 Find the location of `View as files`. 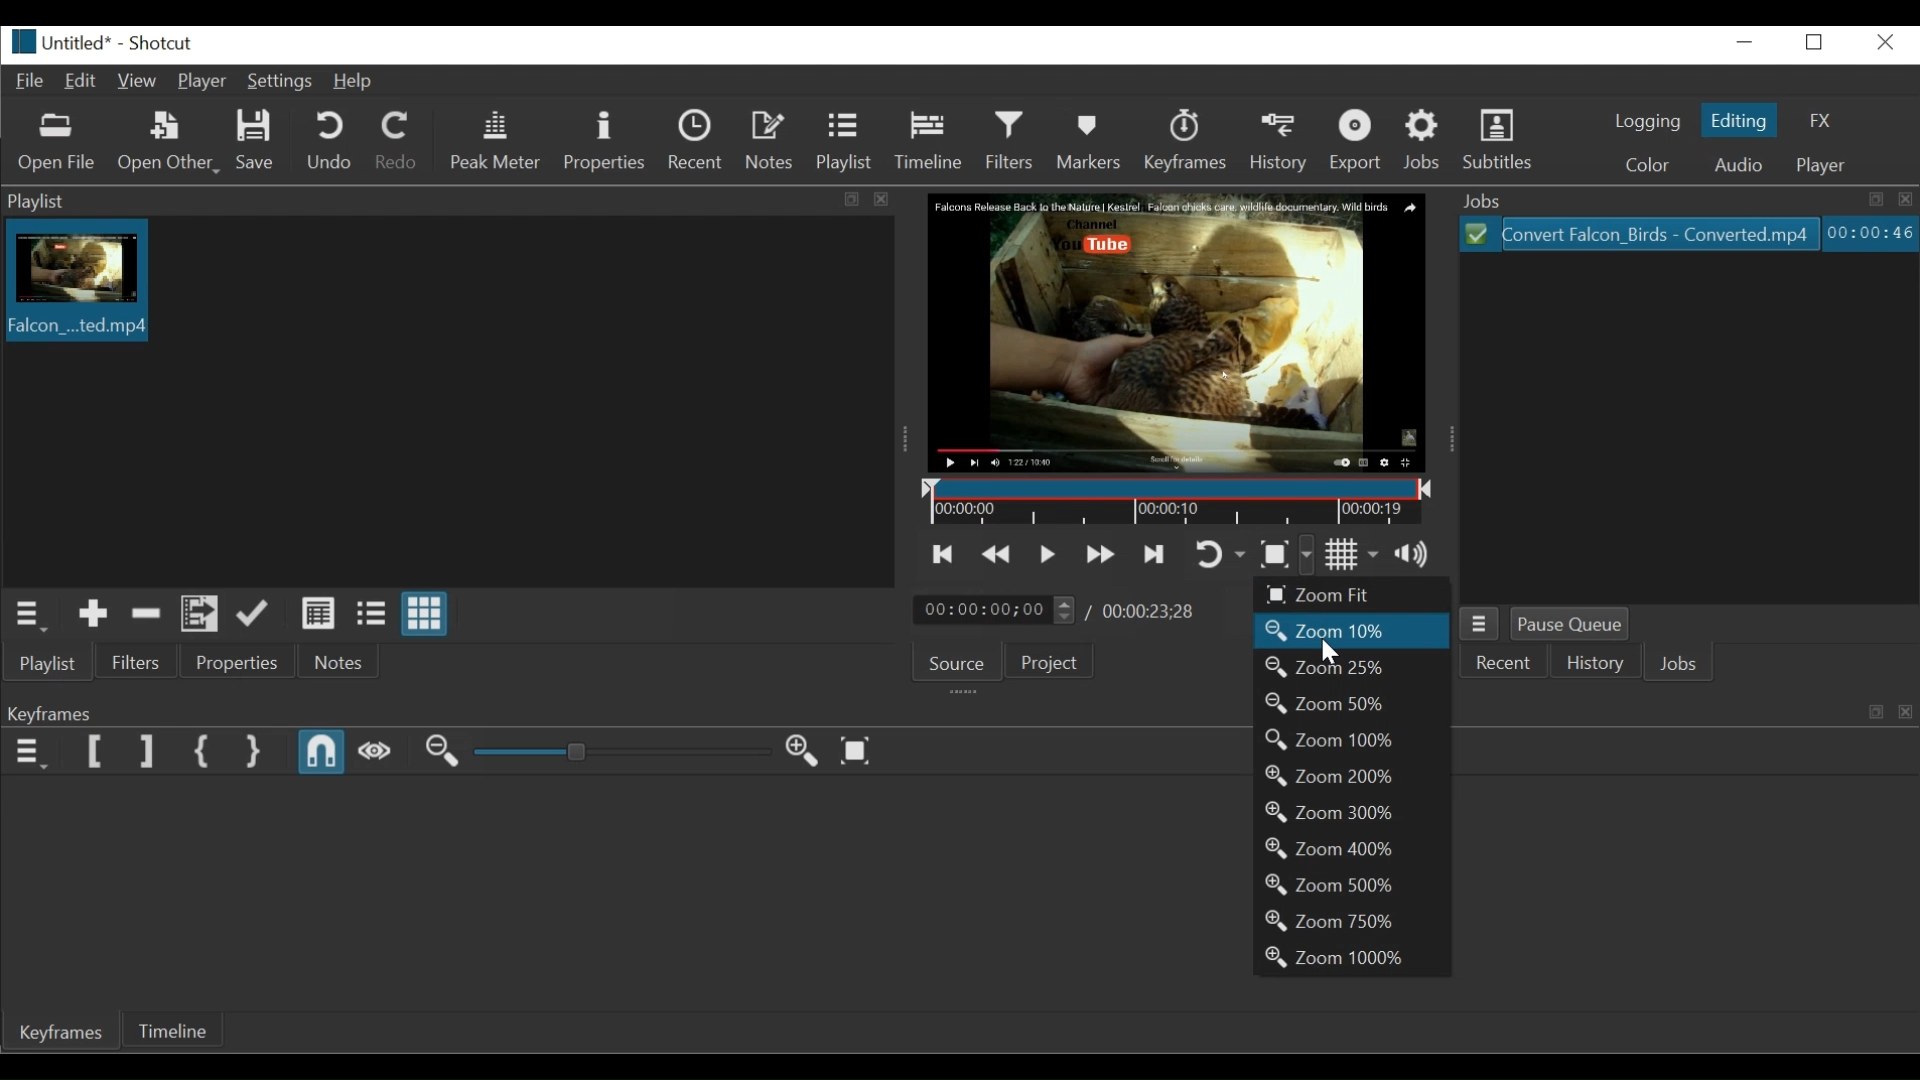

View as files is located at coordinates (371, 613).